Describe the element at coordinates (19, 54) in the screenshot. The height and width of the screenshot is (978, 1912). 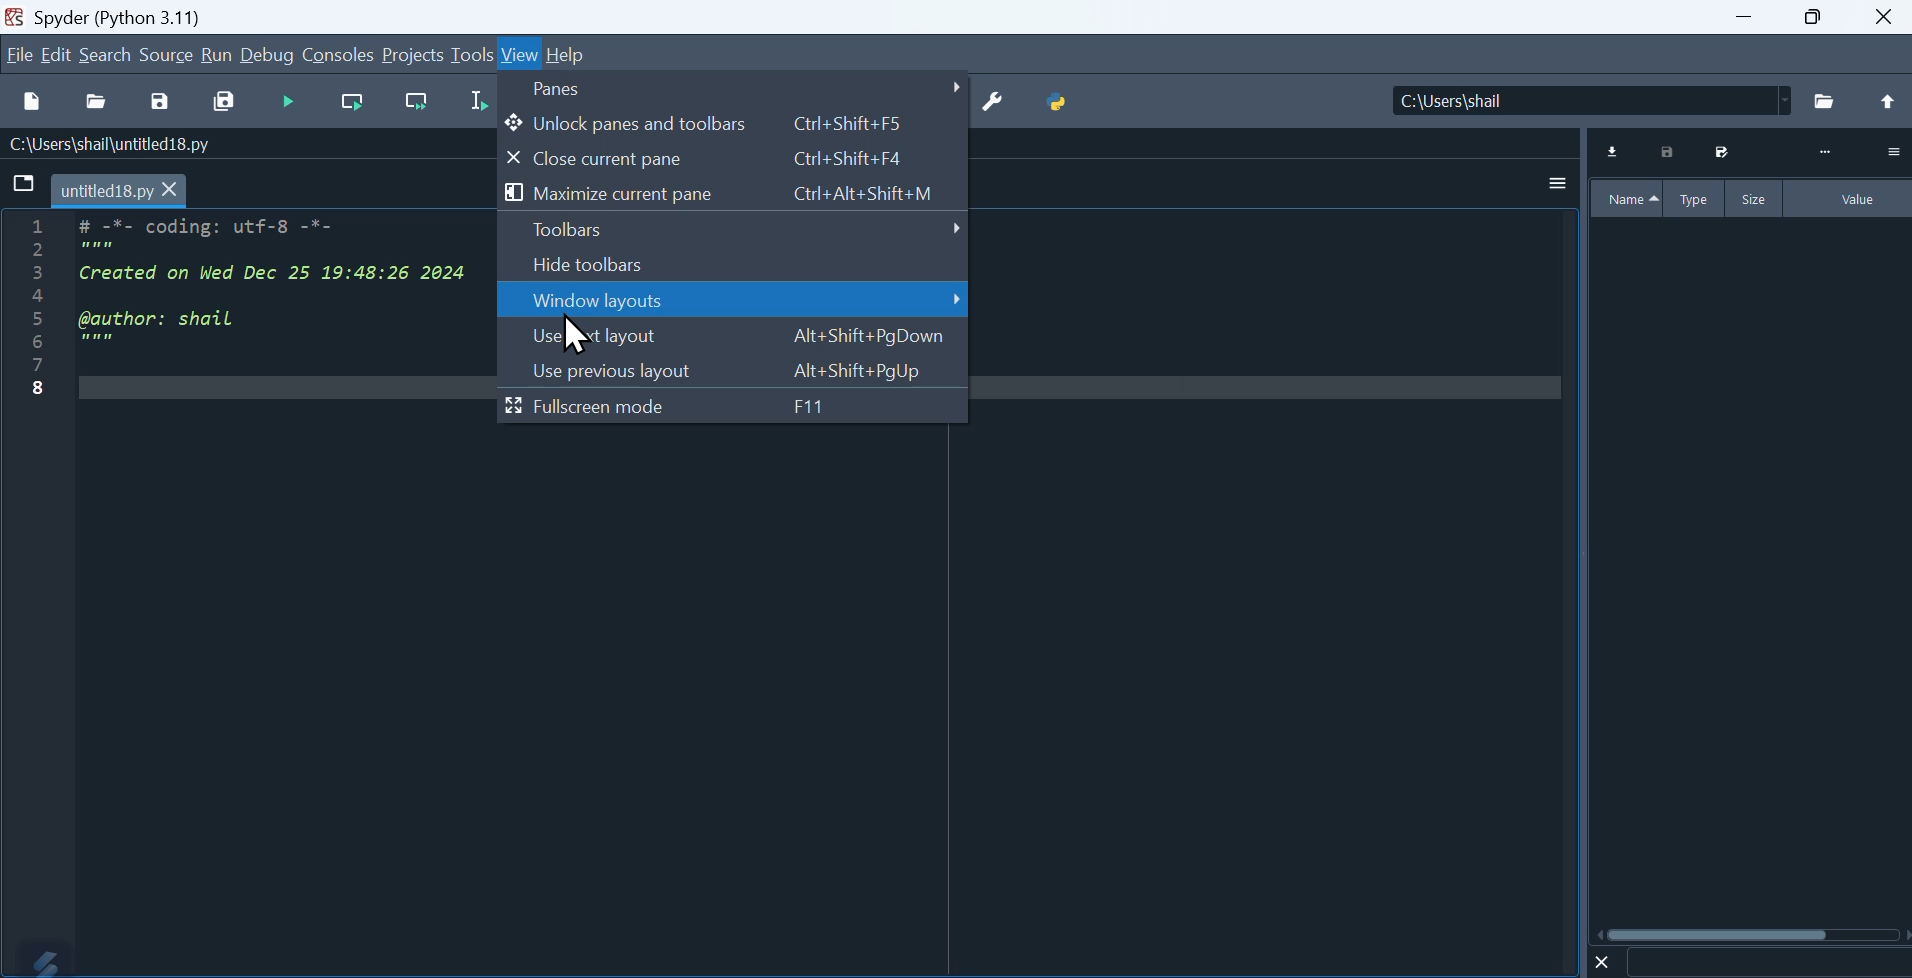
I see `File` at that location.